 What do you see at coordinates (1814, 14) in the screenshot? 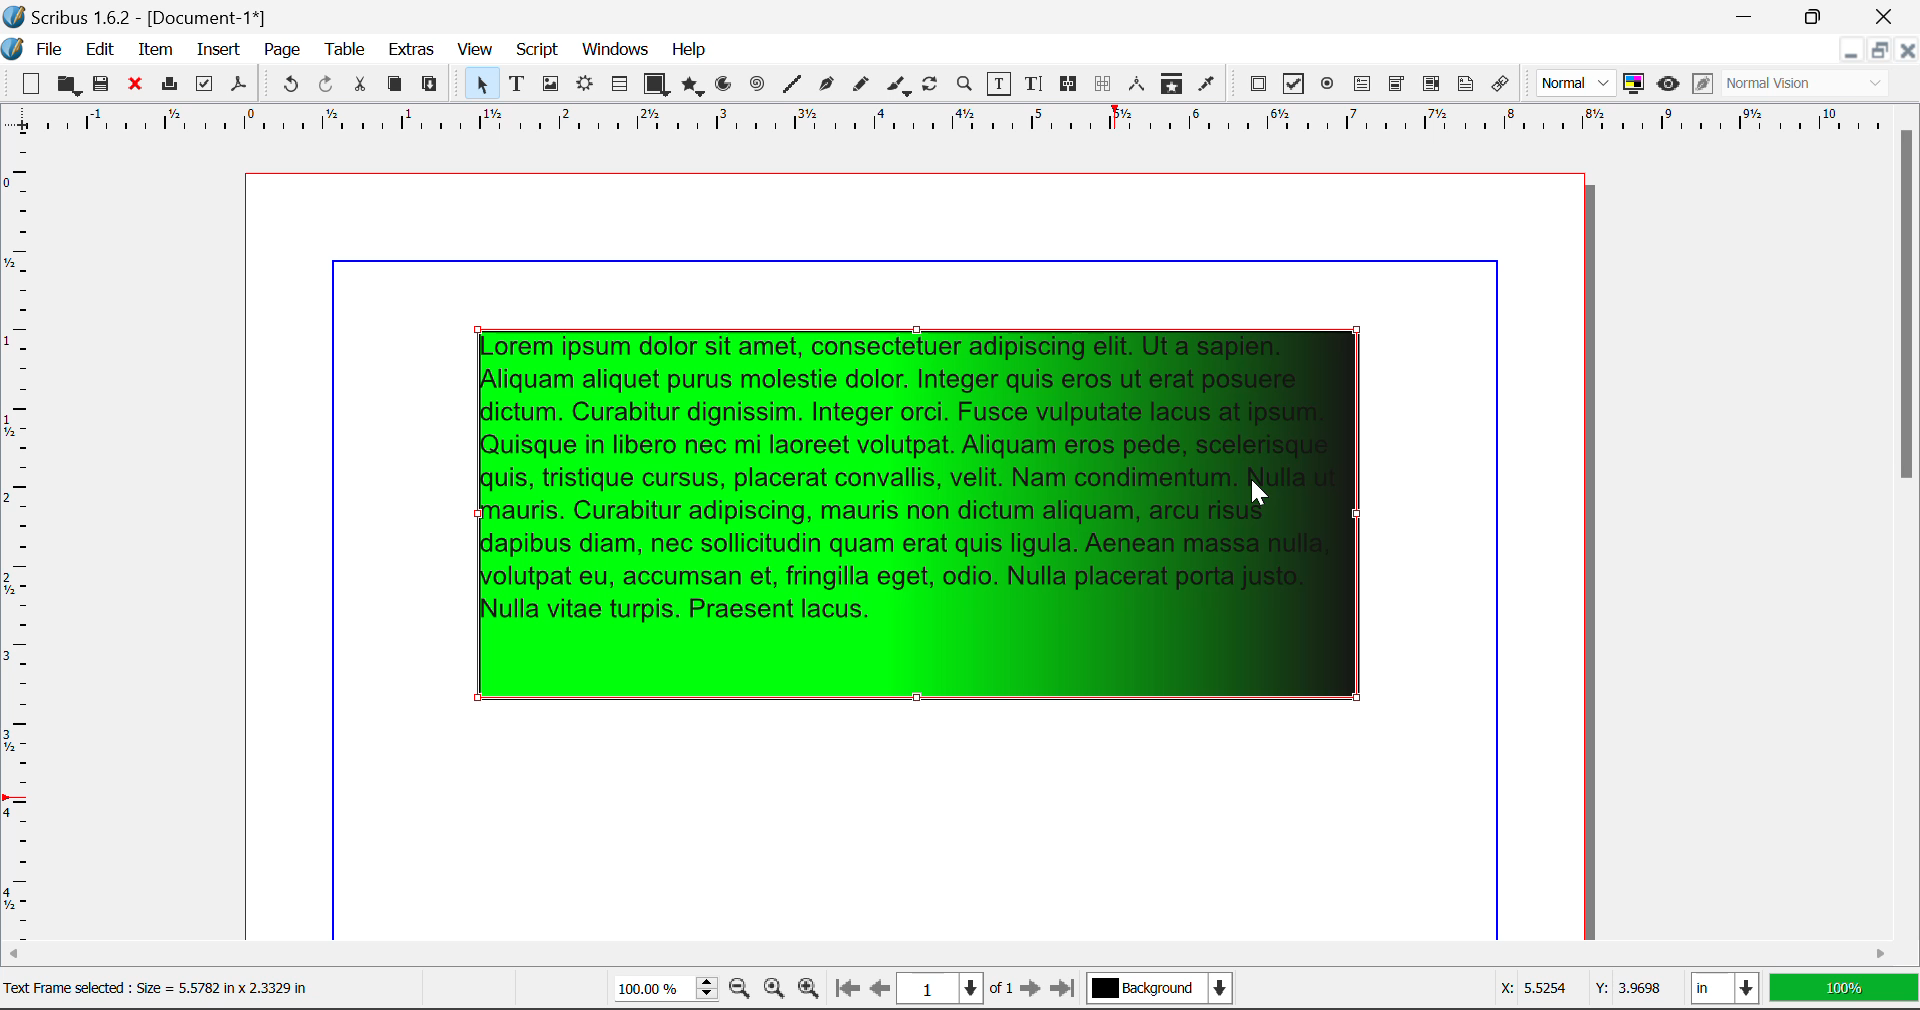
I see `Minimize` at bounding box center [1814, 14].